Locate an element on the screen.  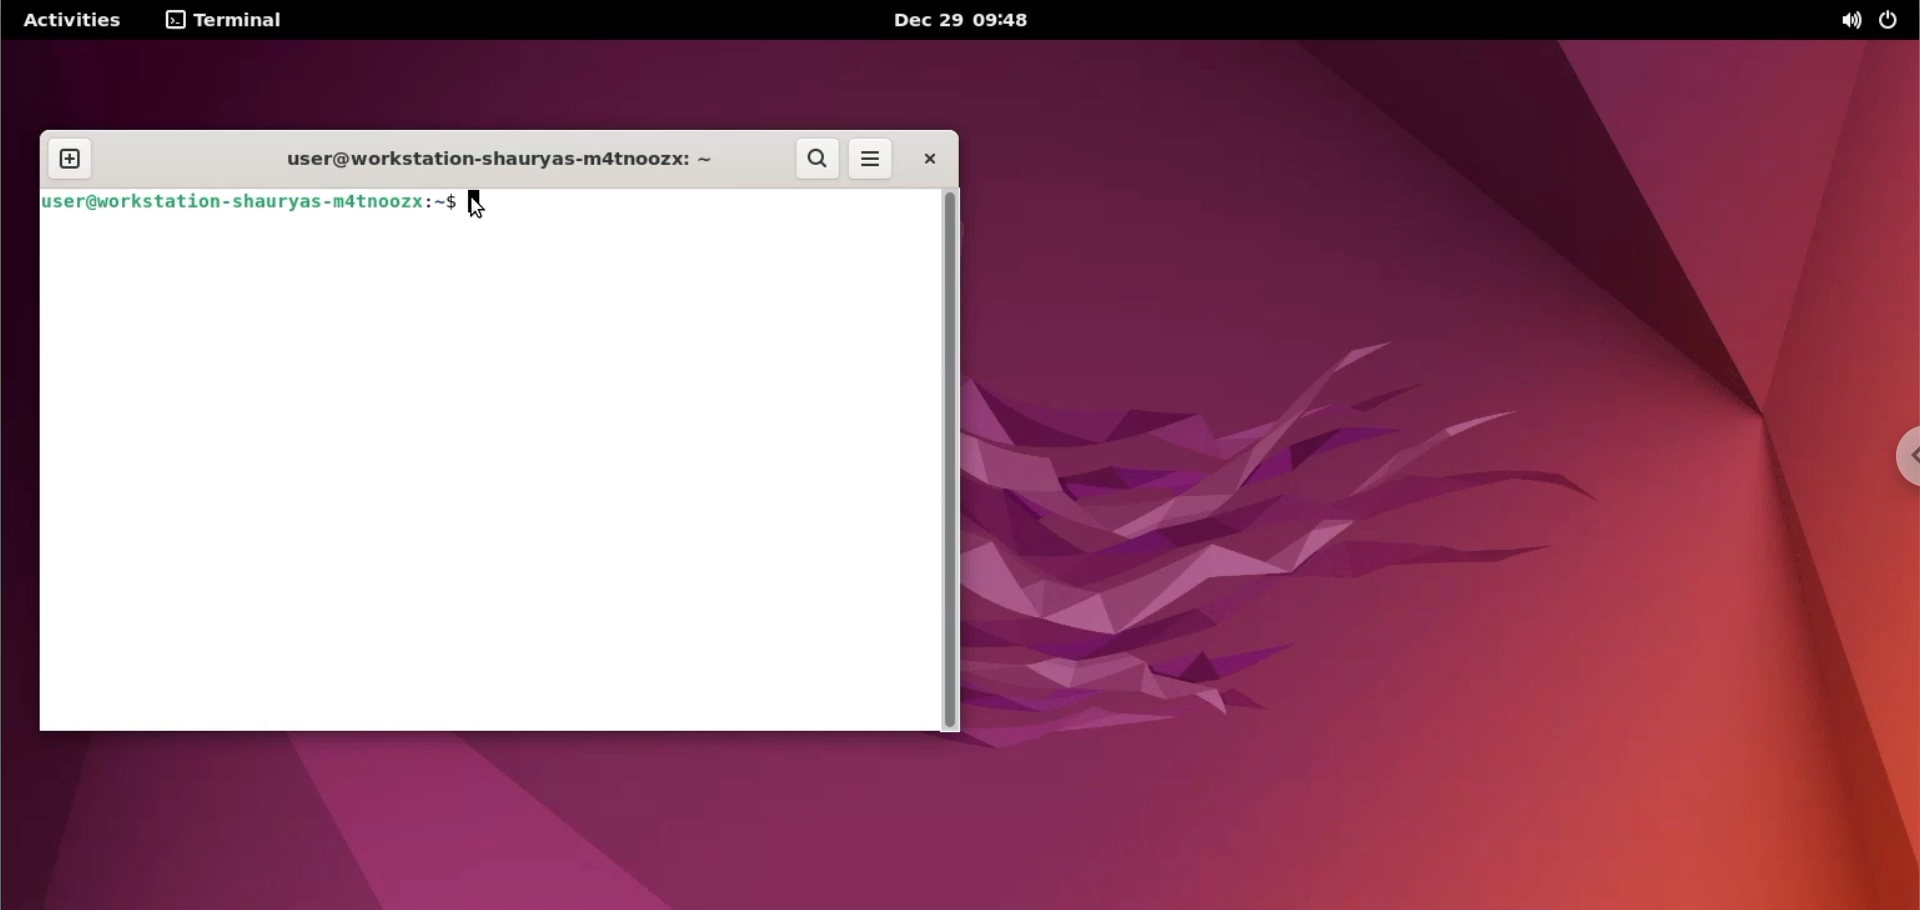
typing icon is located at coordinates (474, 206).